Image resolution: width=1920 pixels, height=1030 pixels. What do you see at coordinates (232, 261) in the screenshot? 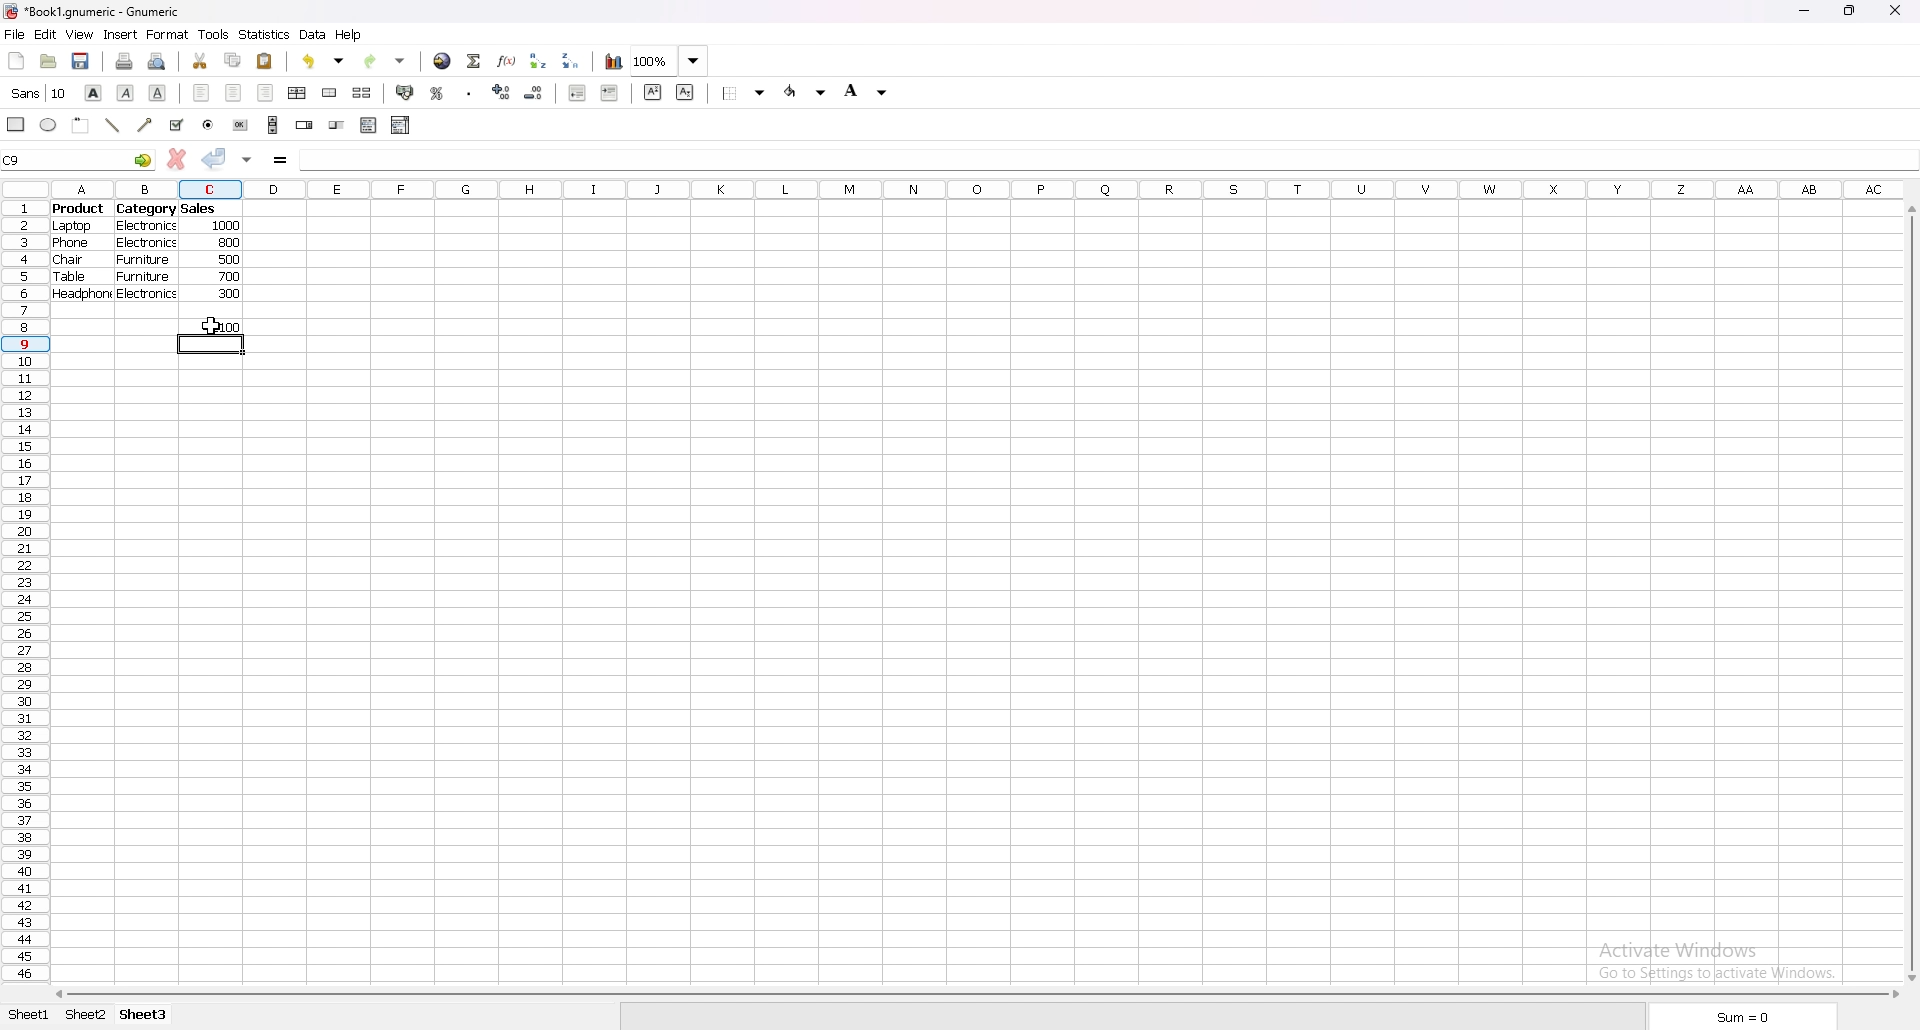
I see `500` at bounding box center [232, 261].